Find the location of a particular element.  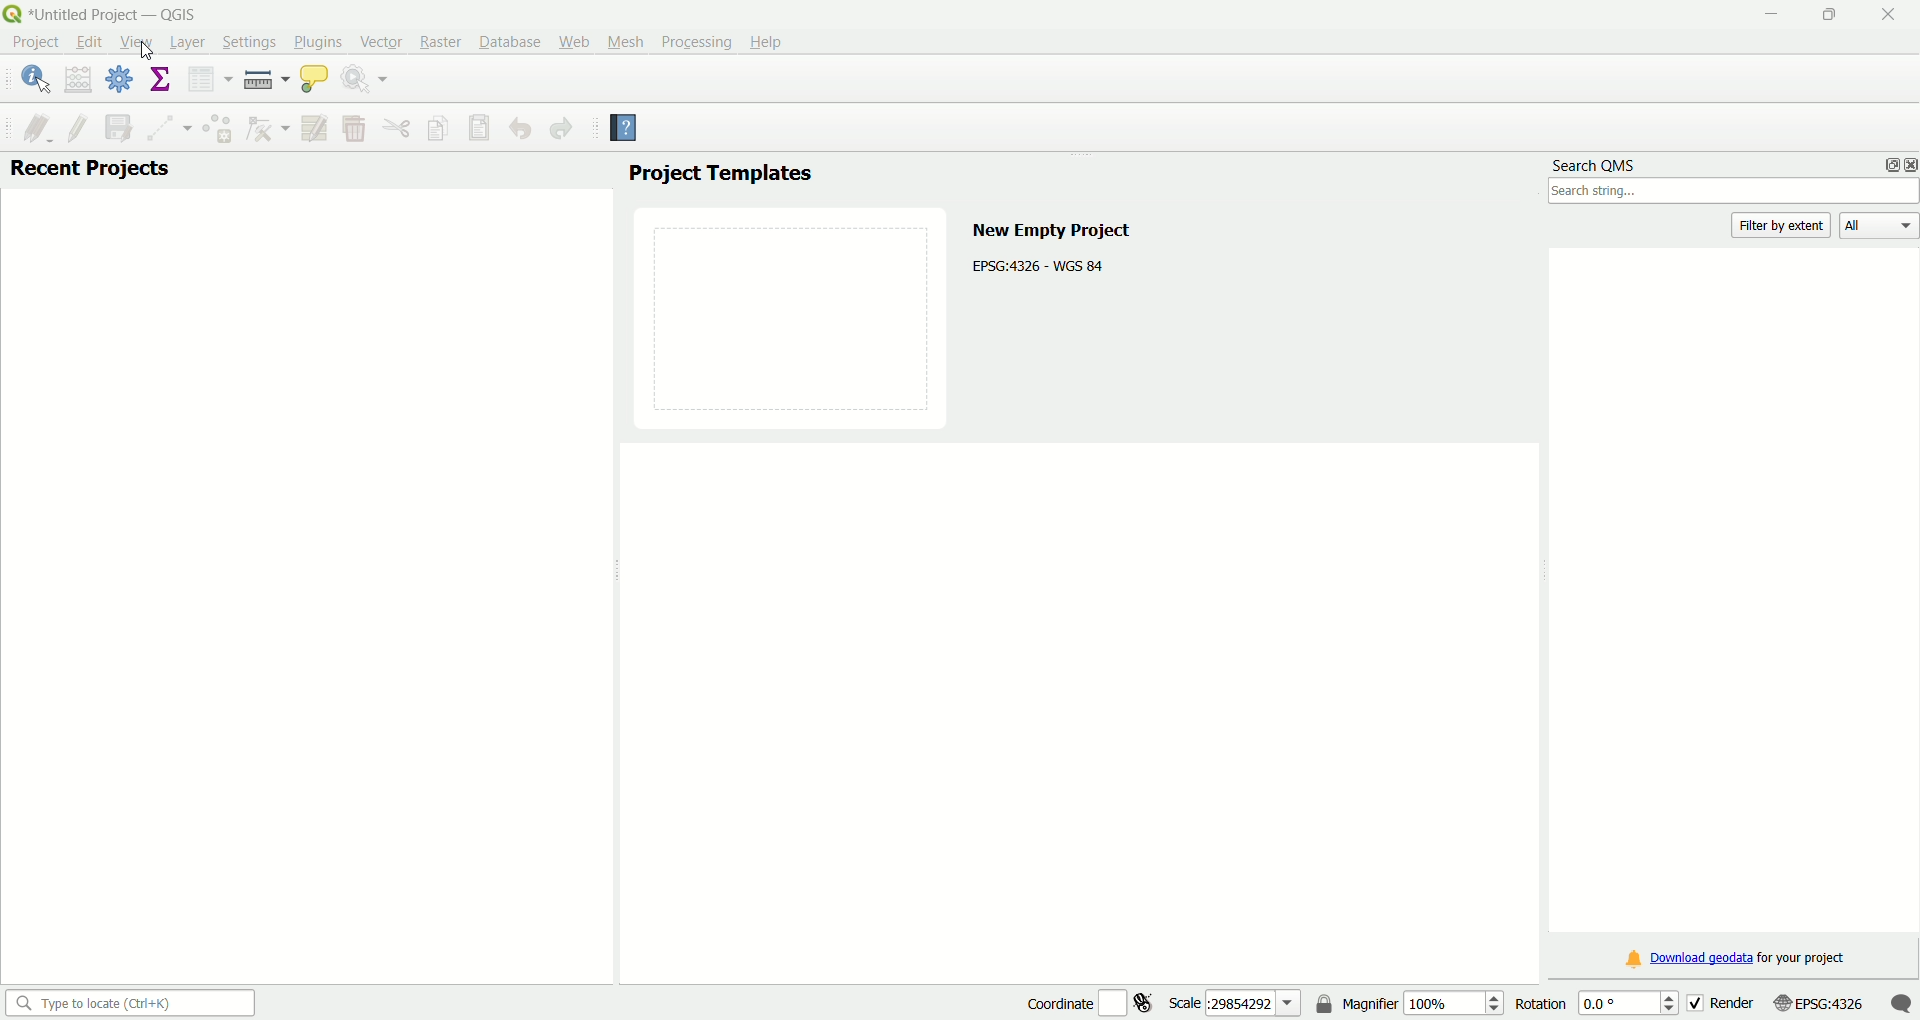

Raster is located at coordinates (439, 42).